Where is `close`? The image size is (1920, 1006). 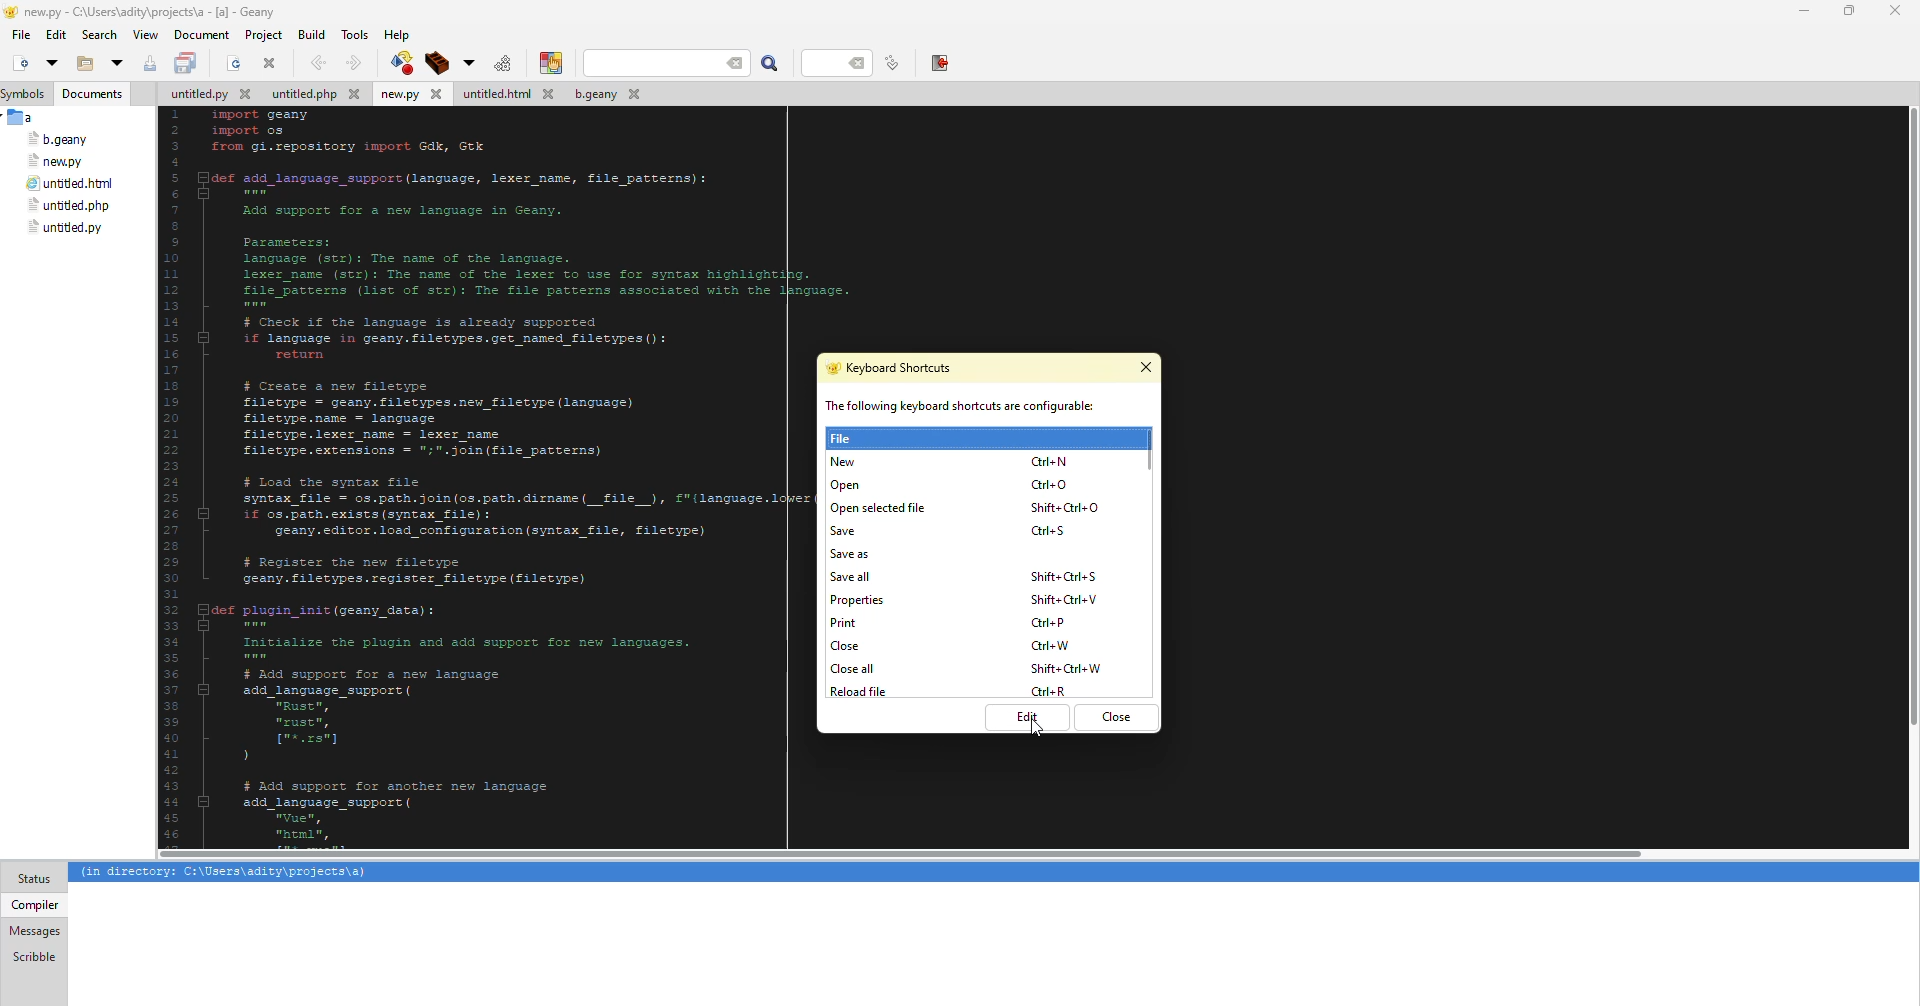 close is located at coordinates (1145, 366).